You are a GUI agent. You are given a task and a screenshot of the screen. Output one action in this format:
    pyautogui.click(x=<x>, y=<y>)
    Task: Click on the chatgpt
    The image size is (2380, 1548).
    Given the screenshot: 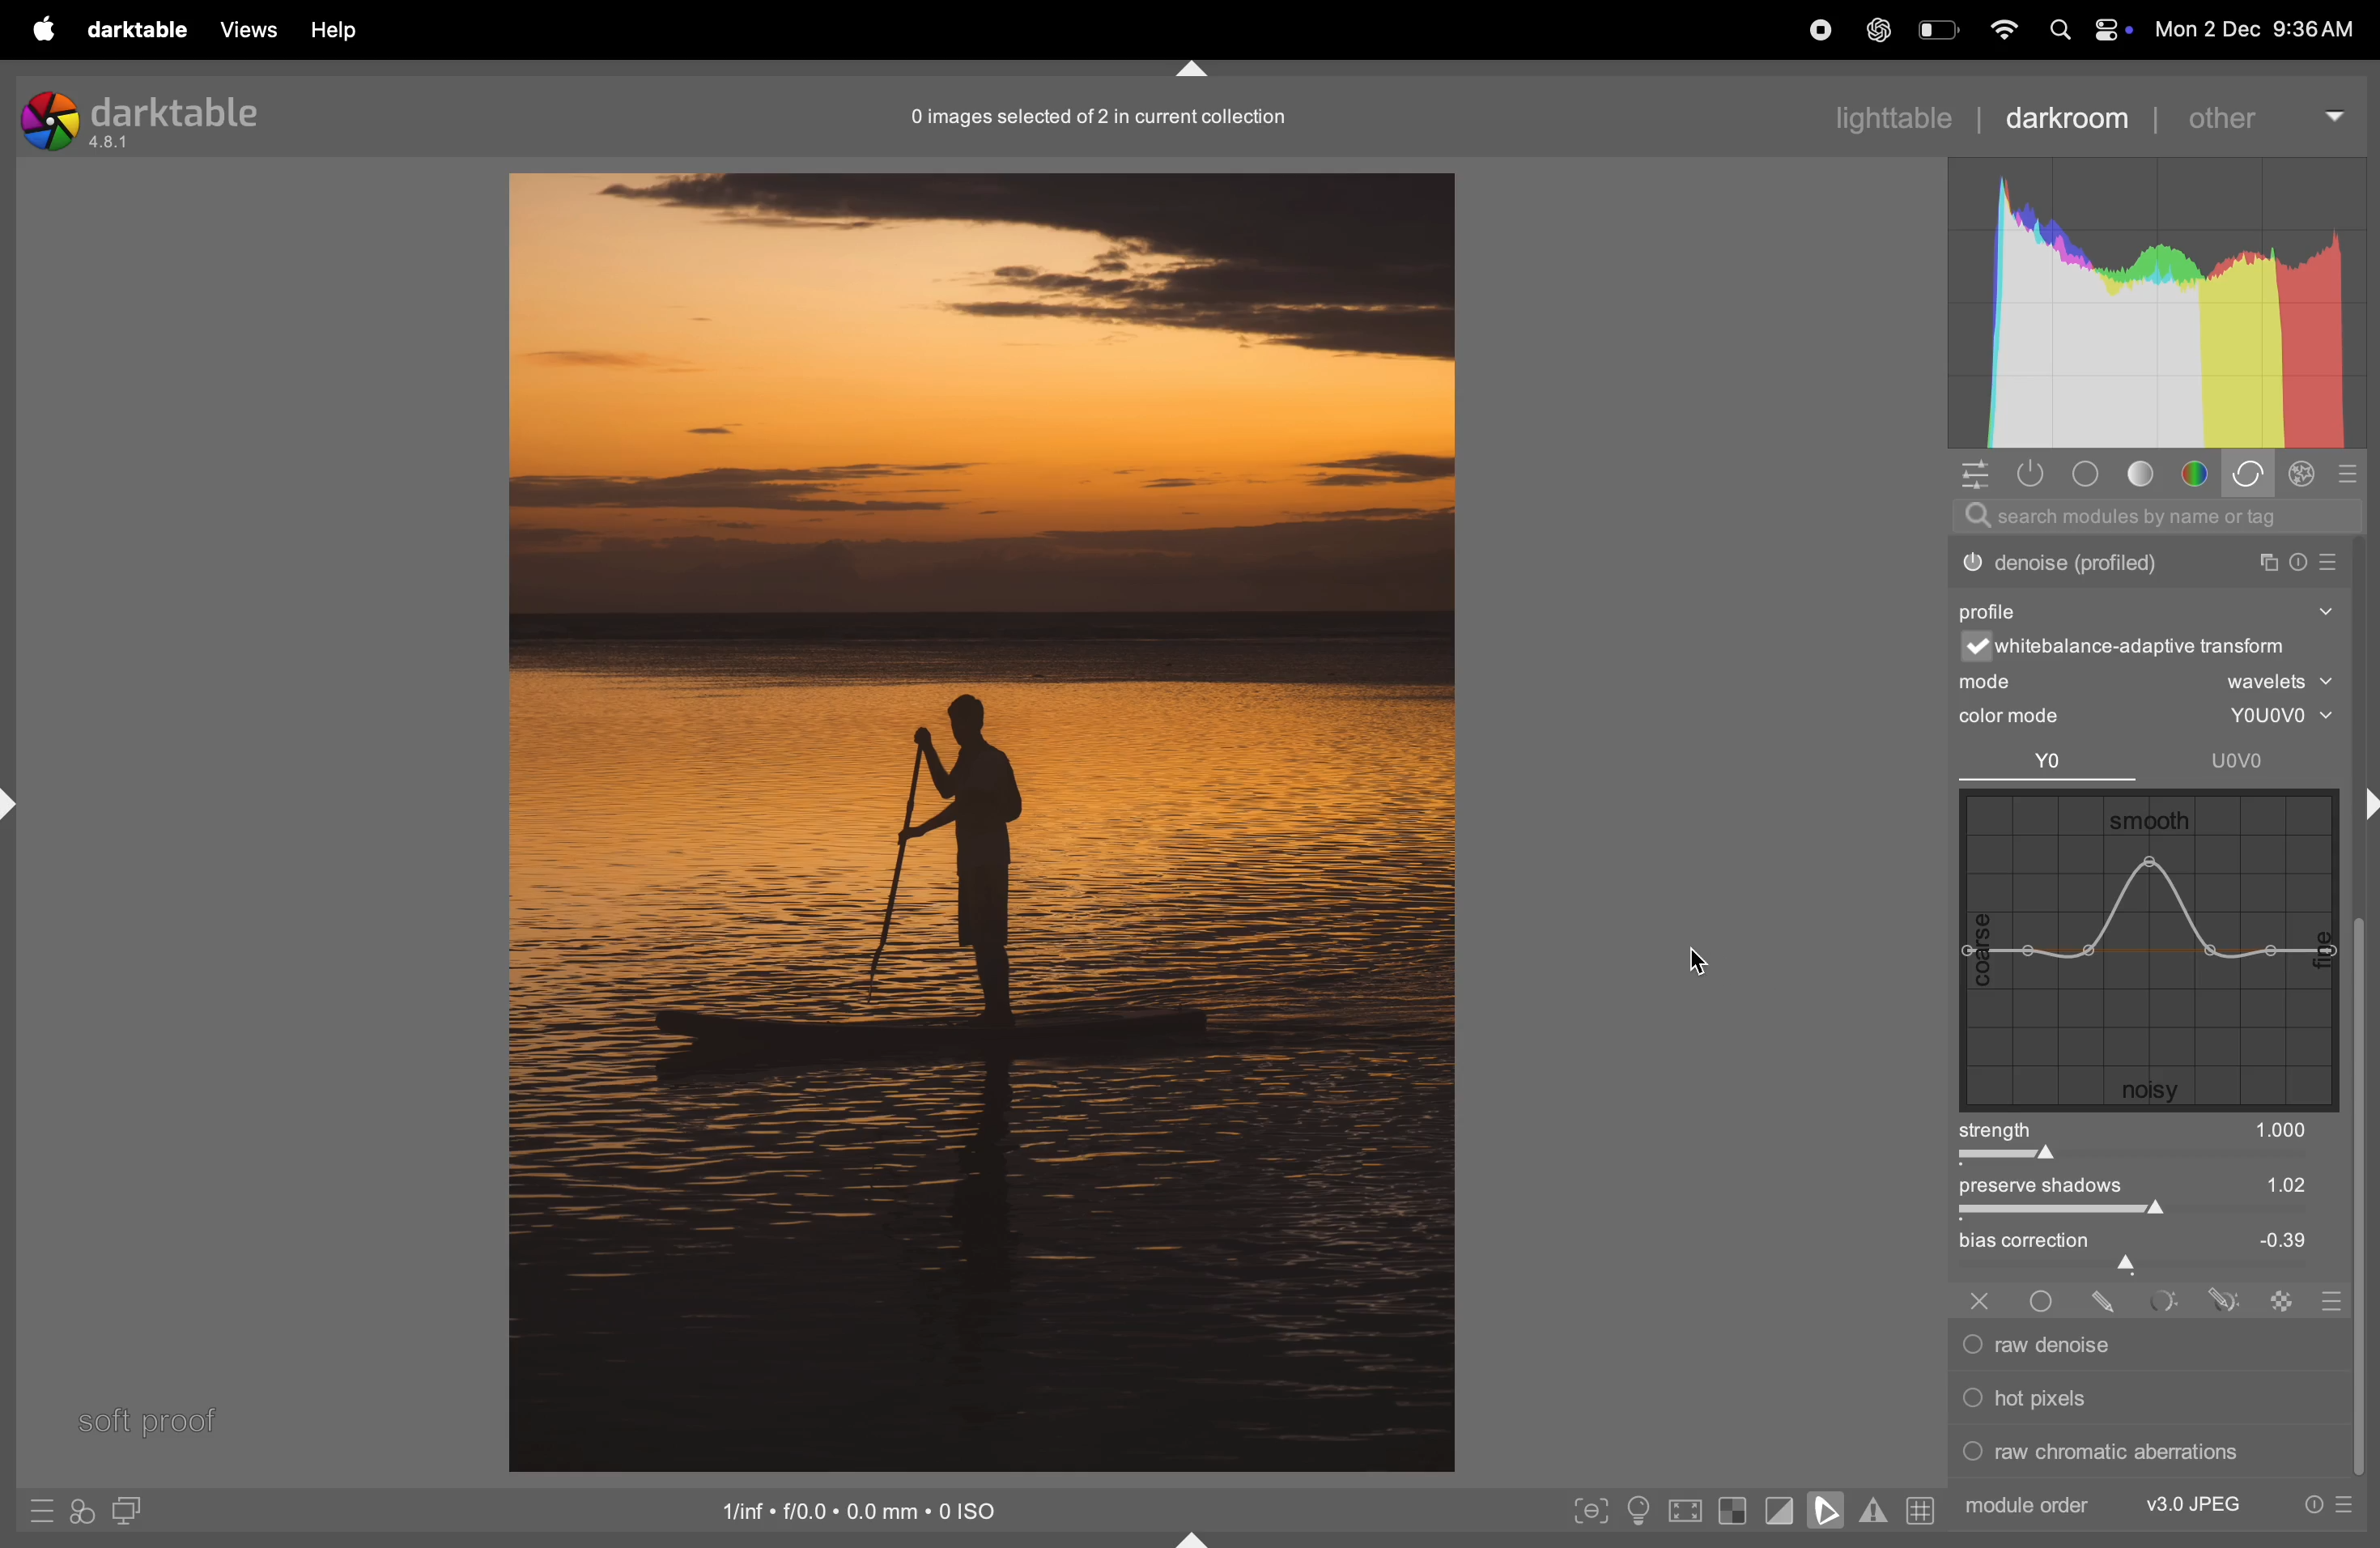 What is the action you would take?
    pyautogui.click(x=1876, y=32)
    